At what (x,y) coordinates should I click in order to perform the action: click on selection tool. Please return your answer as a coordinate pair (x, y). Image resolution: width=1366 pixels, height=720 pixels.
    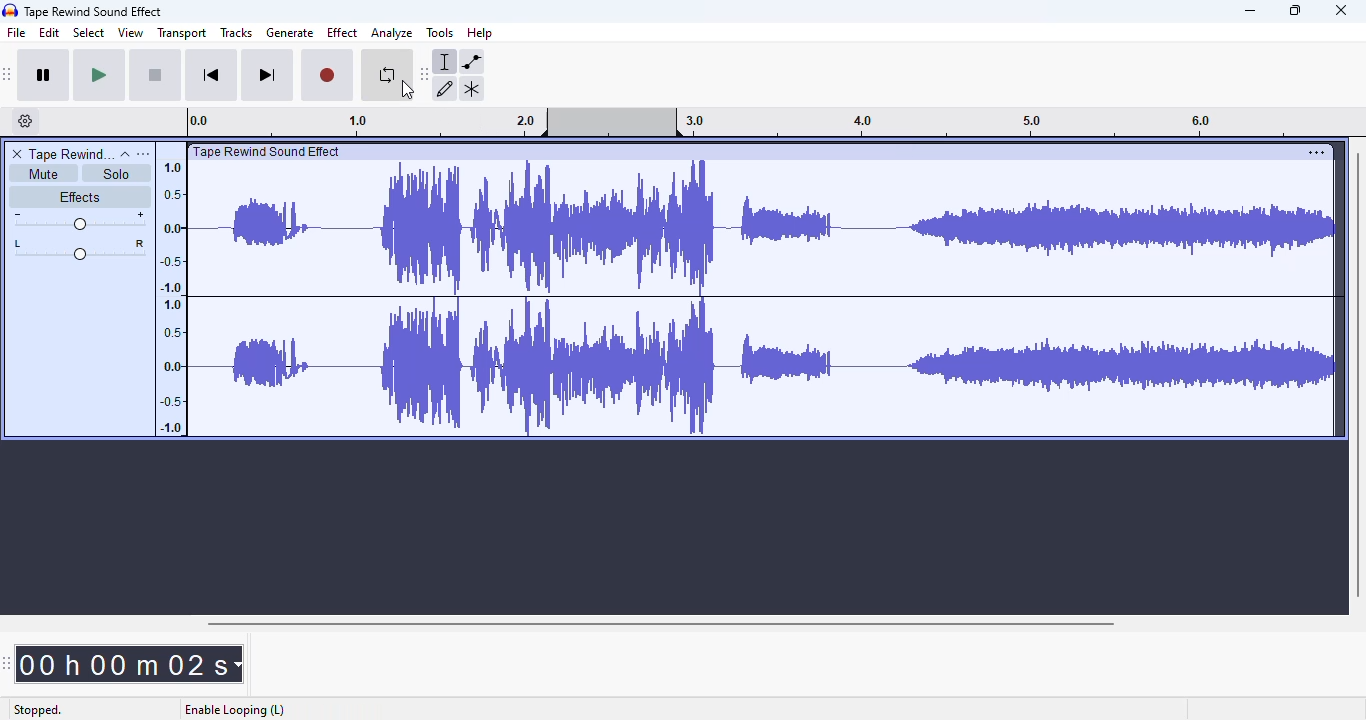
    Looking at the image, I should click on (448, 61).